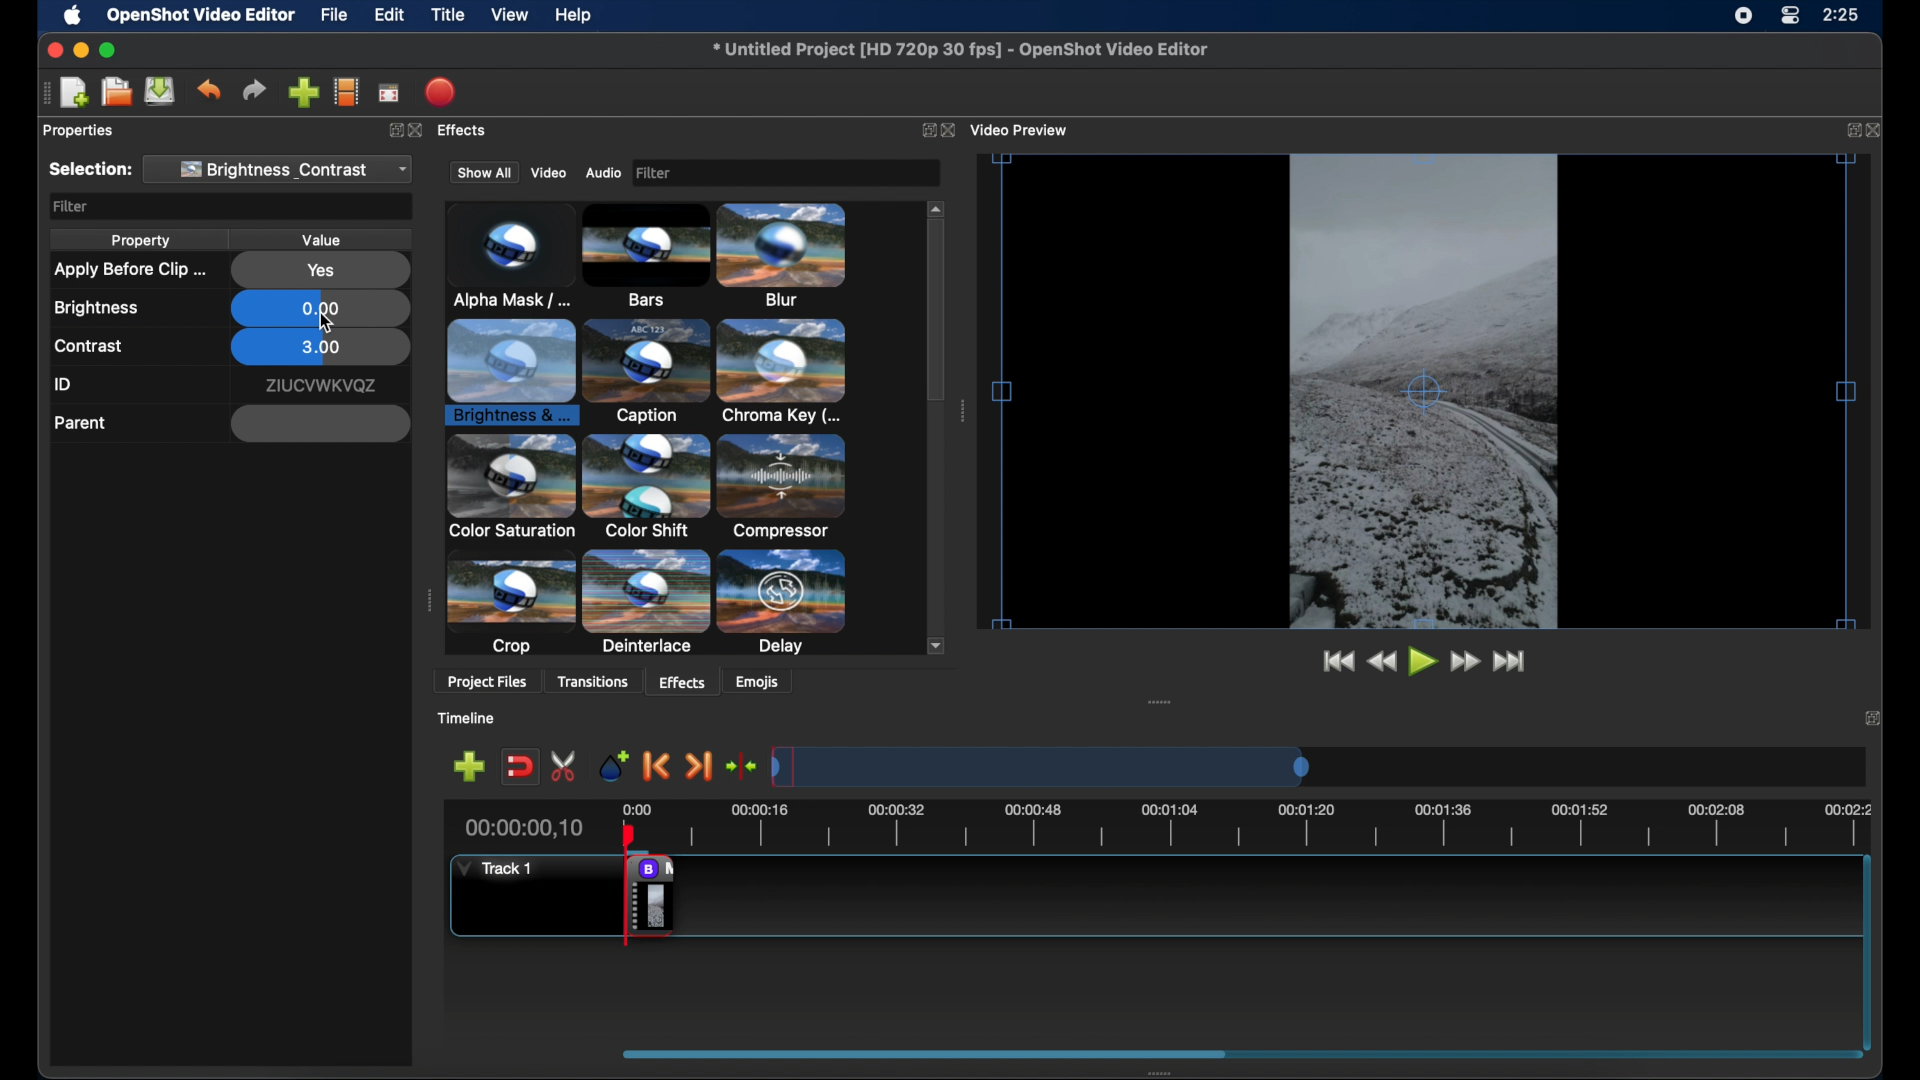 The height and width of the screenshot is (1080, 1920). I want to click on emojis, so click(768, 684).